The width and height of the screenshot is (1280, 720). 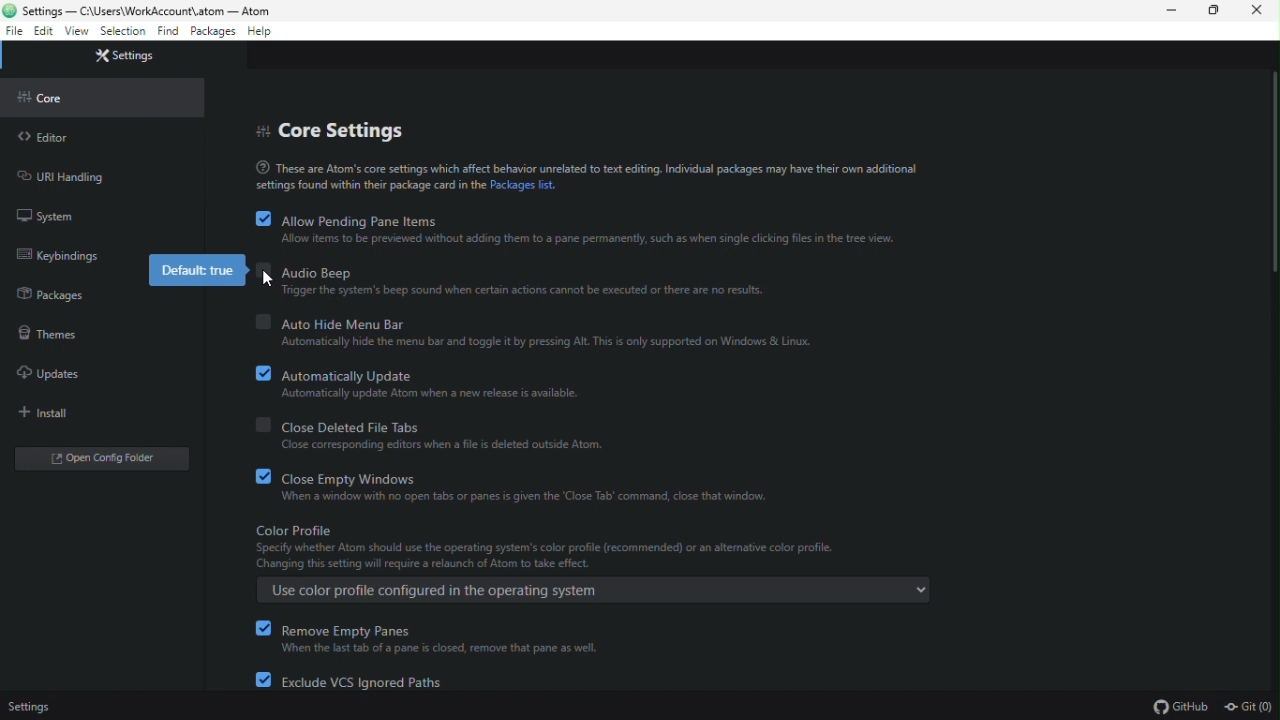 I want to click on auto hide menu bar, so click(x=532, y=322).